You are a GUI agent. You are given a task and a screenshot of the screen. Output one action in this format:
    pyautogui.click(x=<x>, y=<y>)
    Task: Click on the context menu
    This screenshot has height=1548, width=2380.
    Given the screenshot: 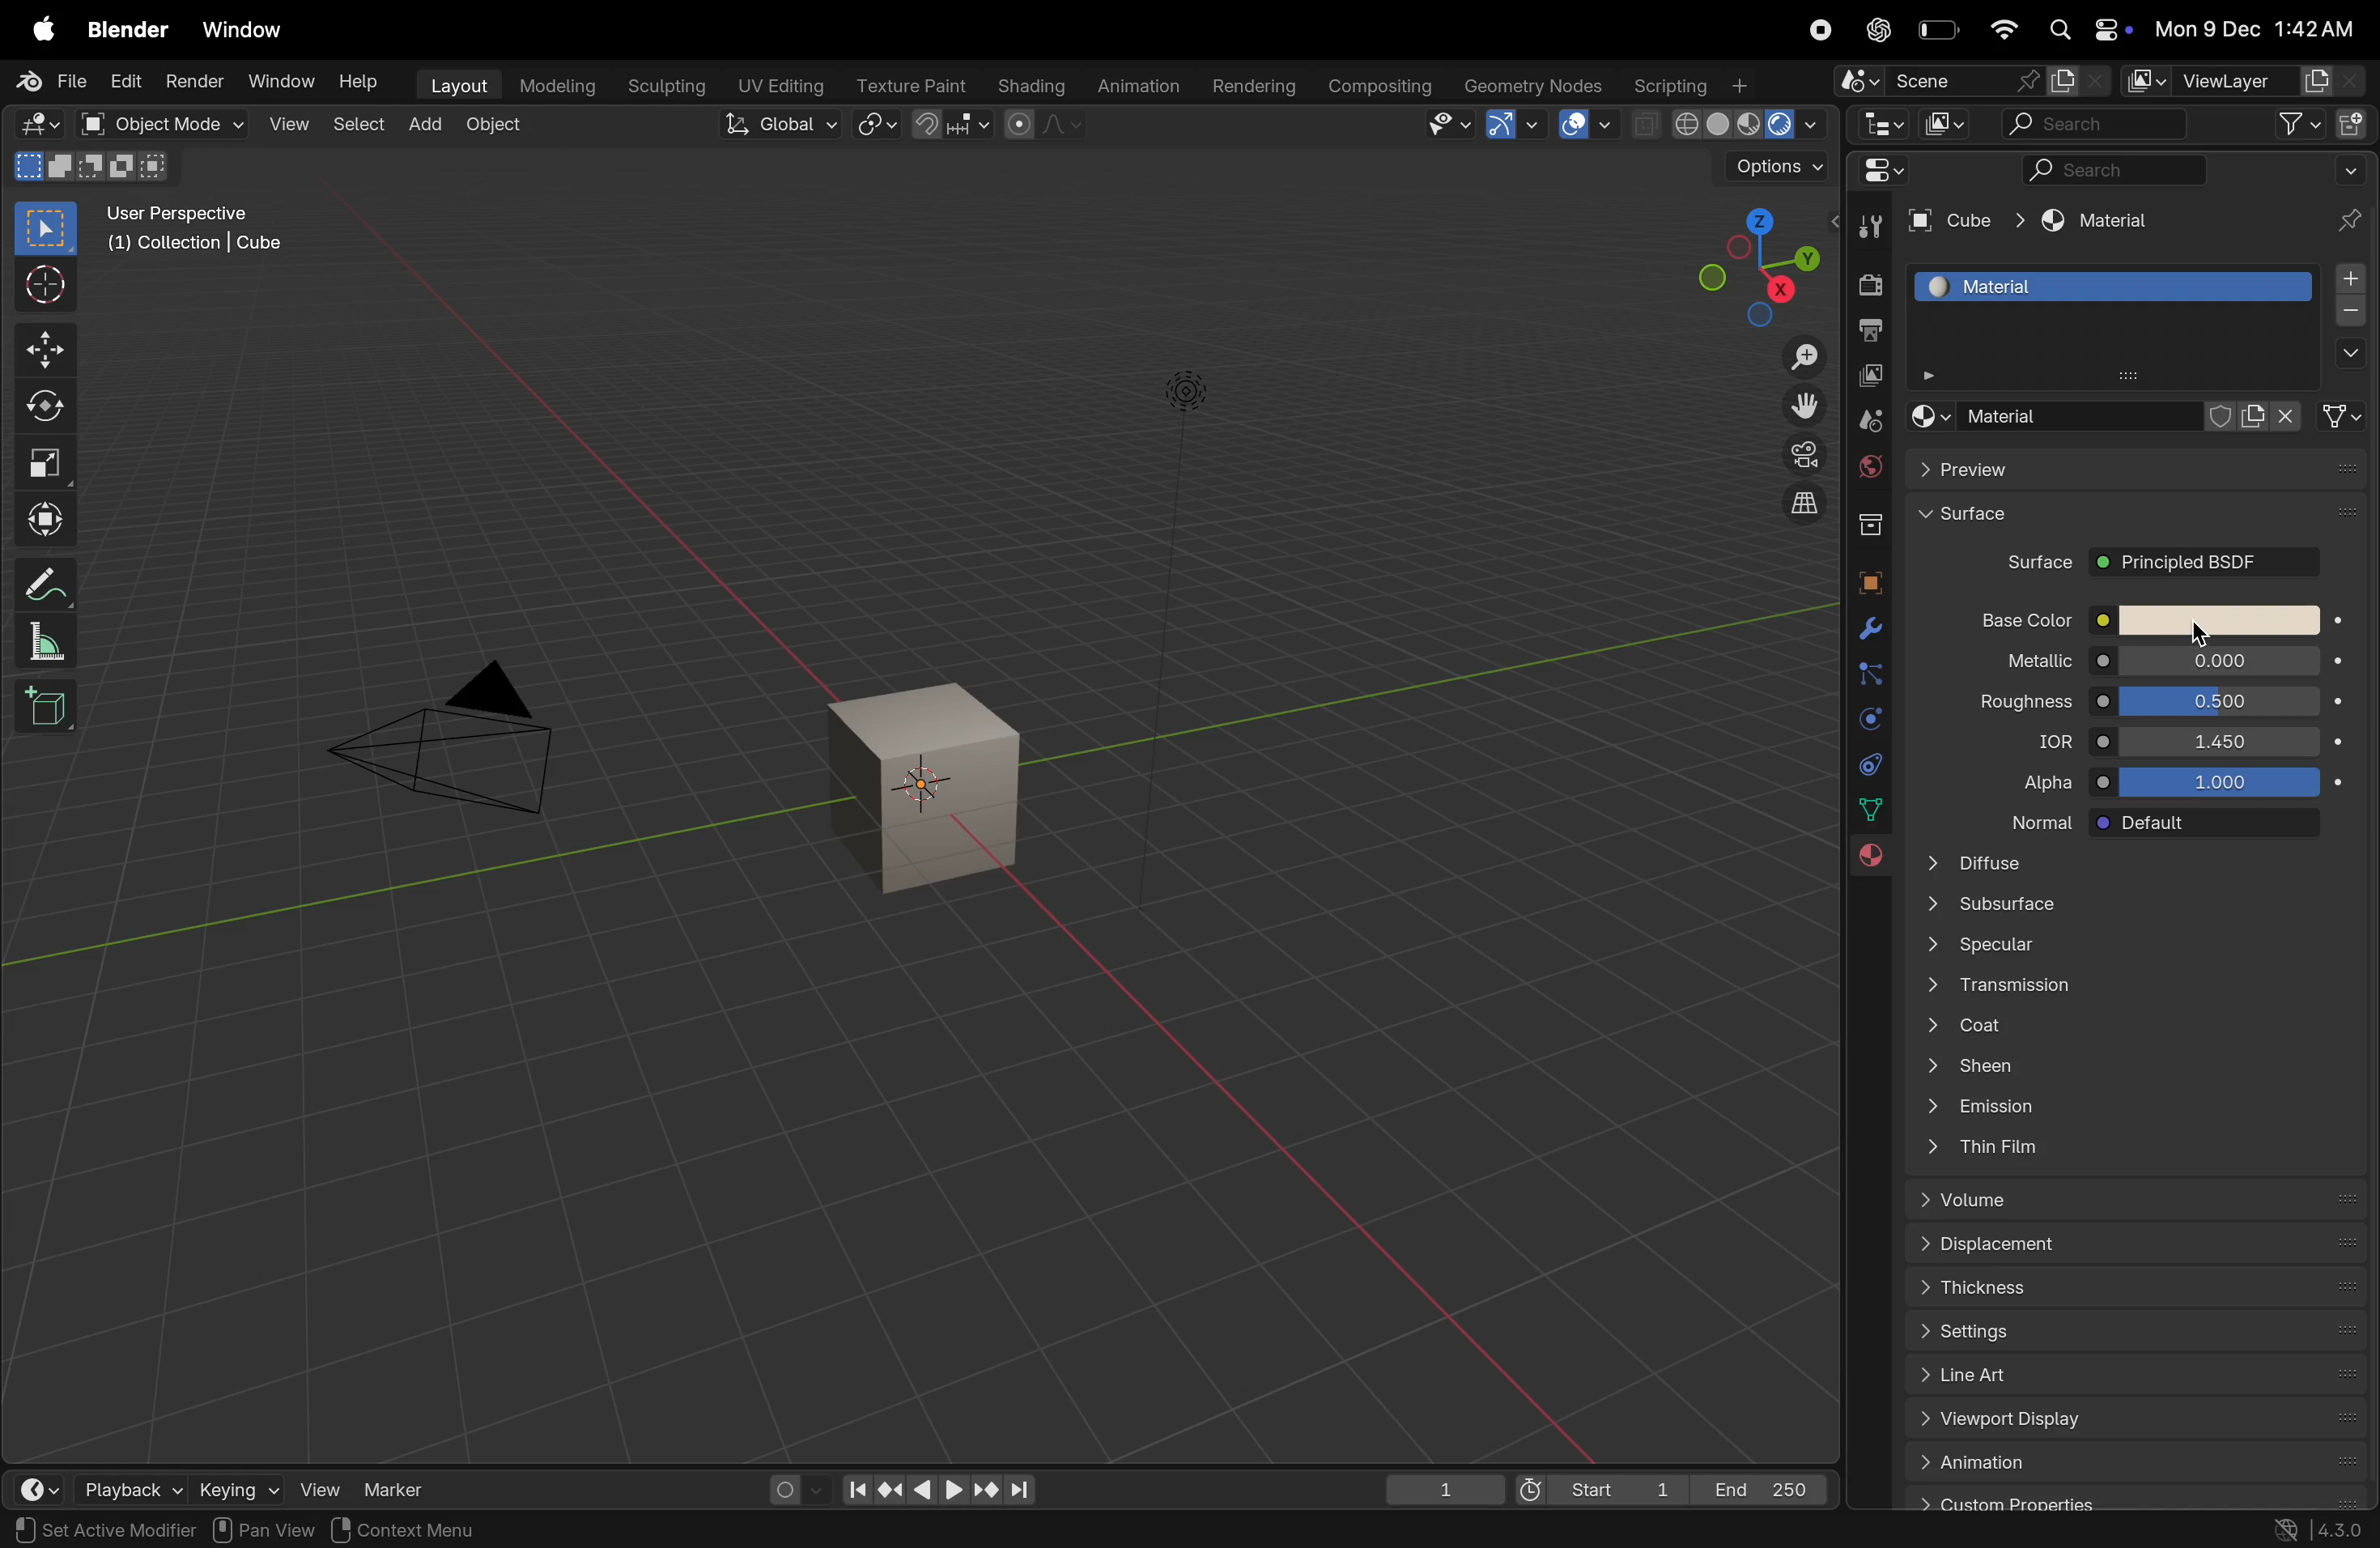 What is the action you would take?
    pyautogui.click(x=429, y=1529)
    